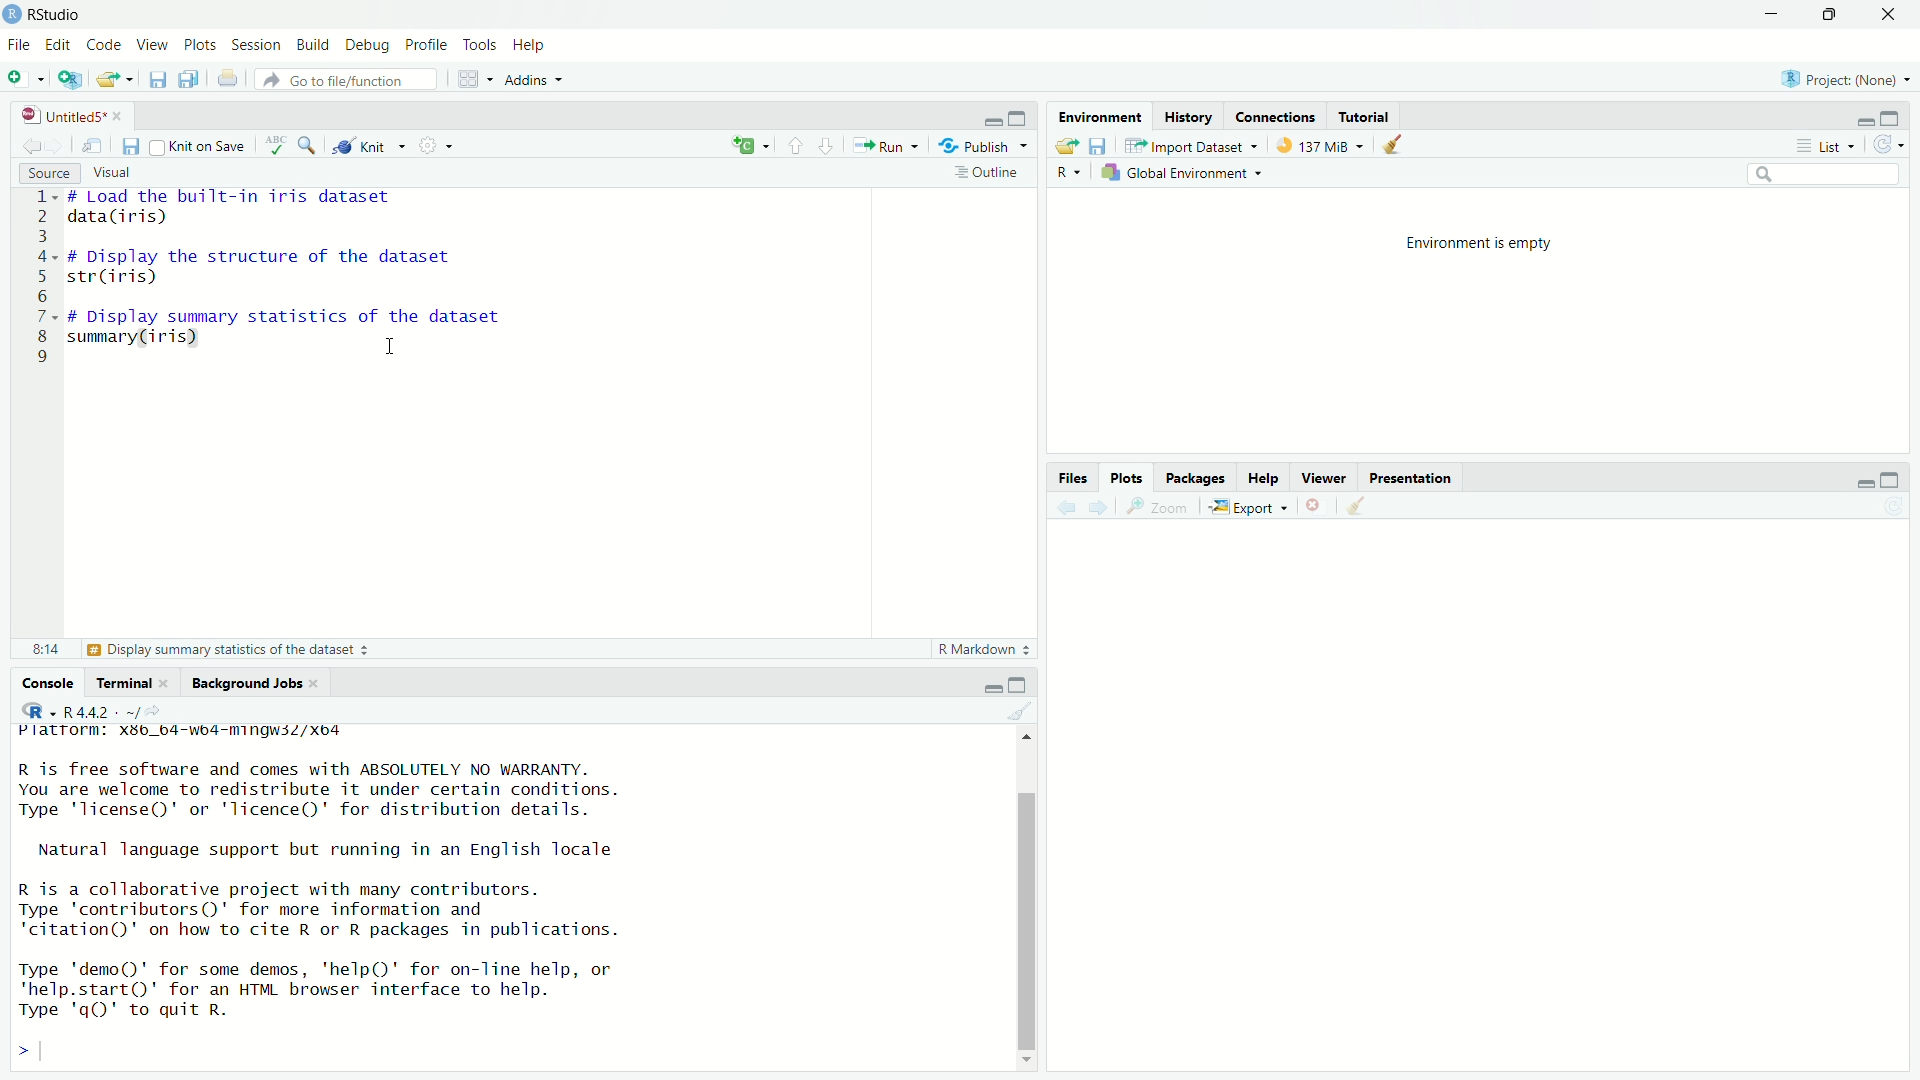 The height and width of the screenshot is (1080, 1920). What do you see at coordinates (828, 146) in the screenshot?
I see `Go to next section` at bounding box center [828, 146].